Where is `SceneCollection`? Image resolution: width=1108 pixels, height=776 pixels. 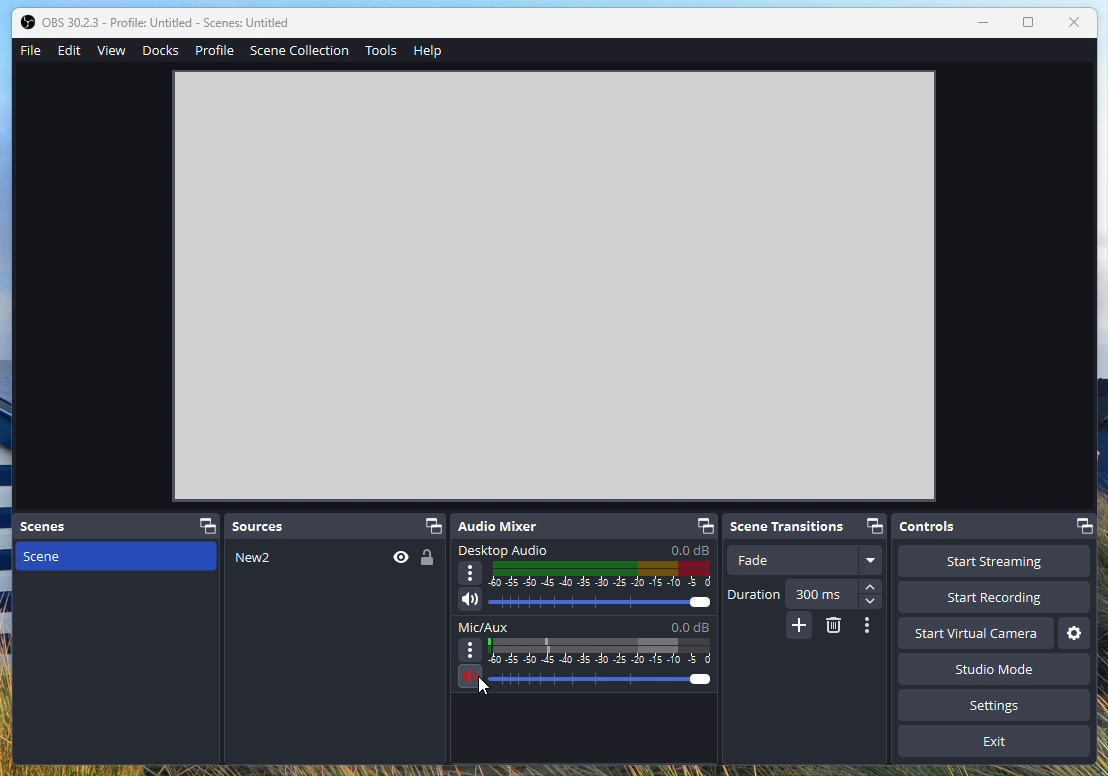 SceneCollection is located at coordinates (300, 53).